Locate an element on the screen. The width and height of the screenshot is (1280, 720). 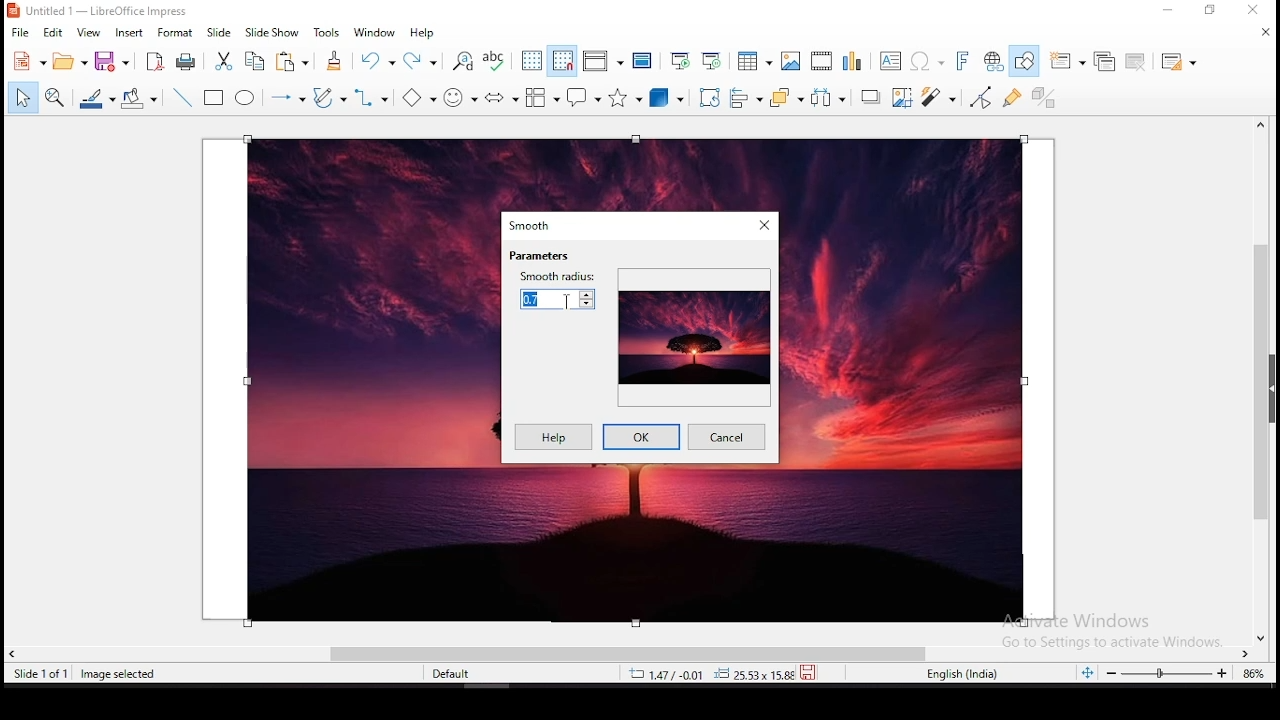
stars and banners is located at coordinates (627, 98).